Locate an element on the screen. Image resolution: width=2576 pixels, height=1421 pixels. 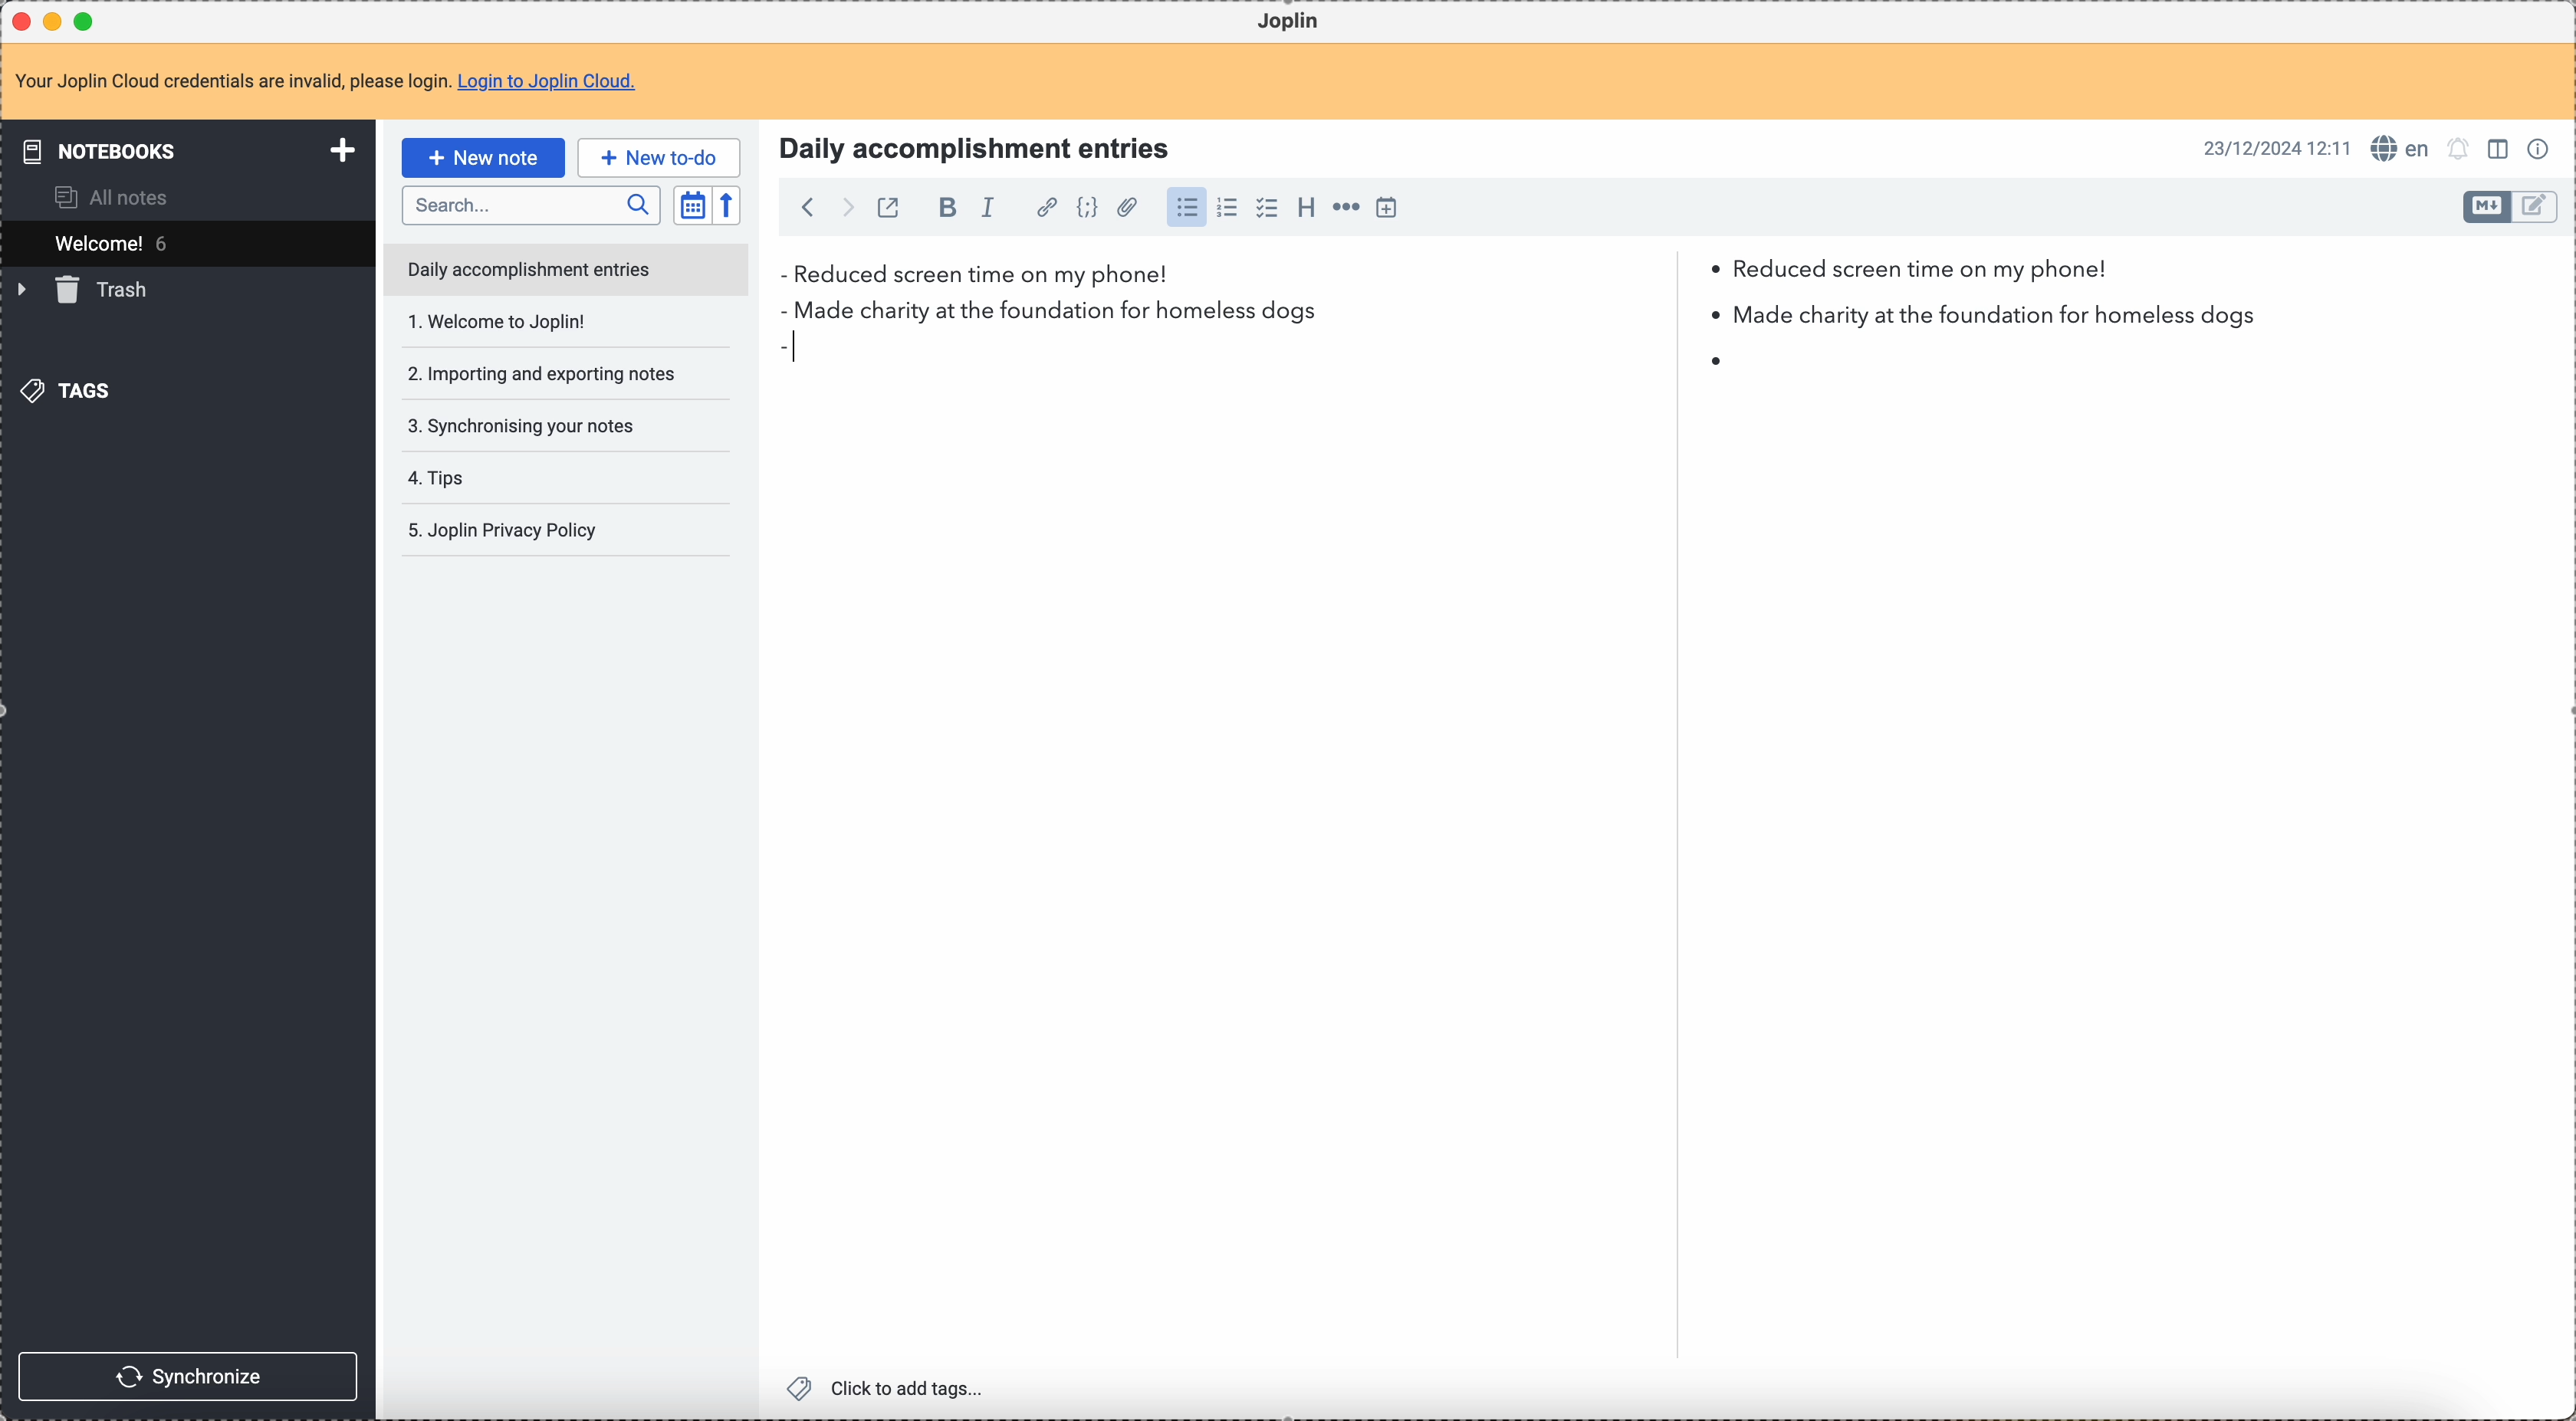
bulleted list is located at coordinates (1187, 210).